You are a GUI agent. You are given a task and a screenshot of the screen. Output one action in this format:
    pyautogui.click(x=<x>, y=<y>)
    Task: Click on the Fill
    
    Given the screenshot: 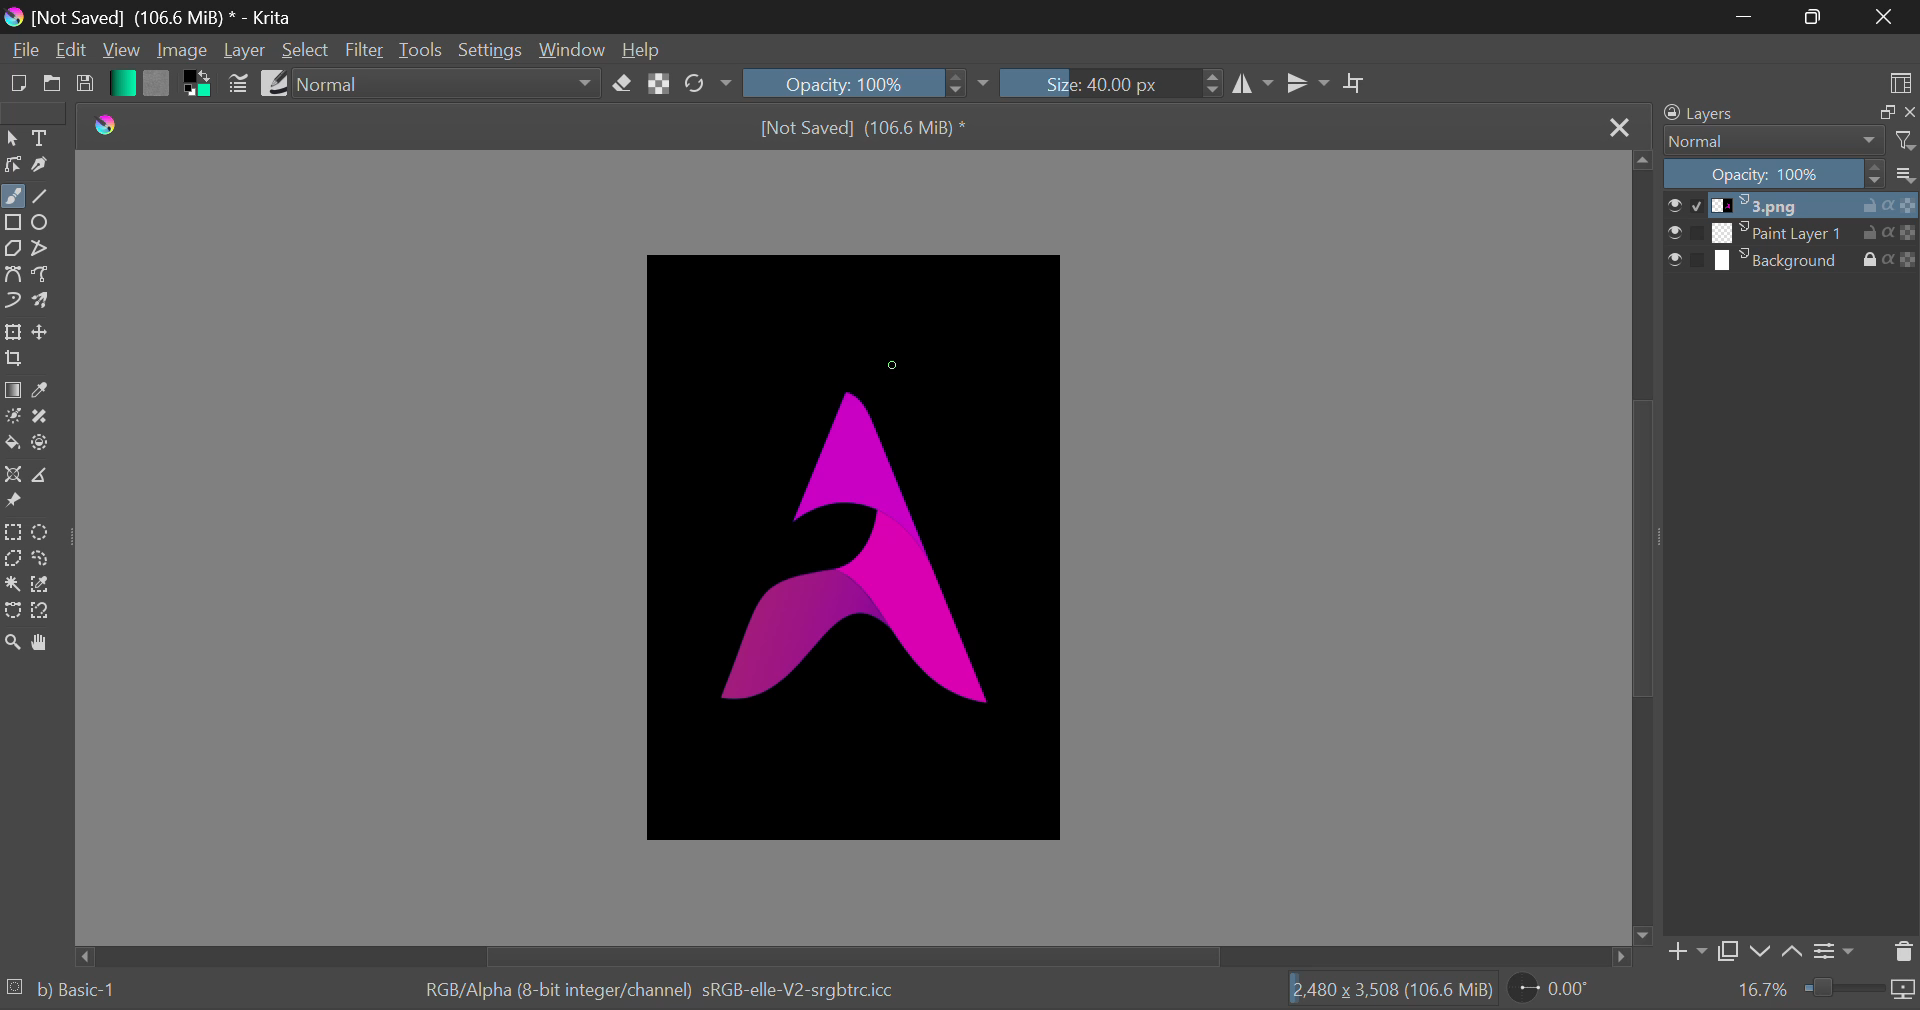 What is the action you would take?
    pyautogui.click(x=12, y=444)
    